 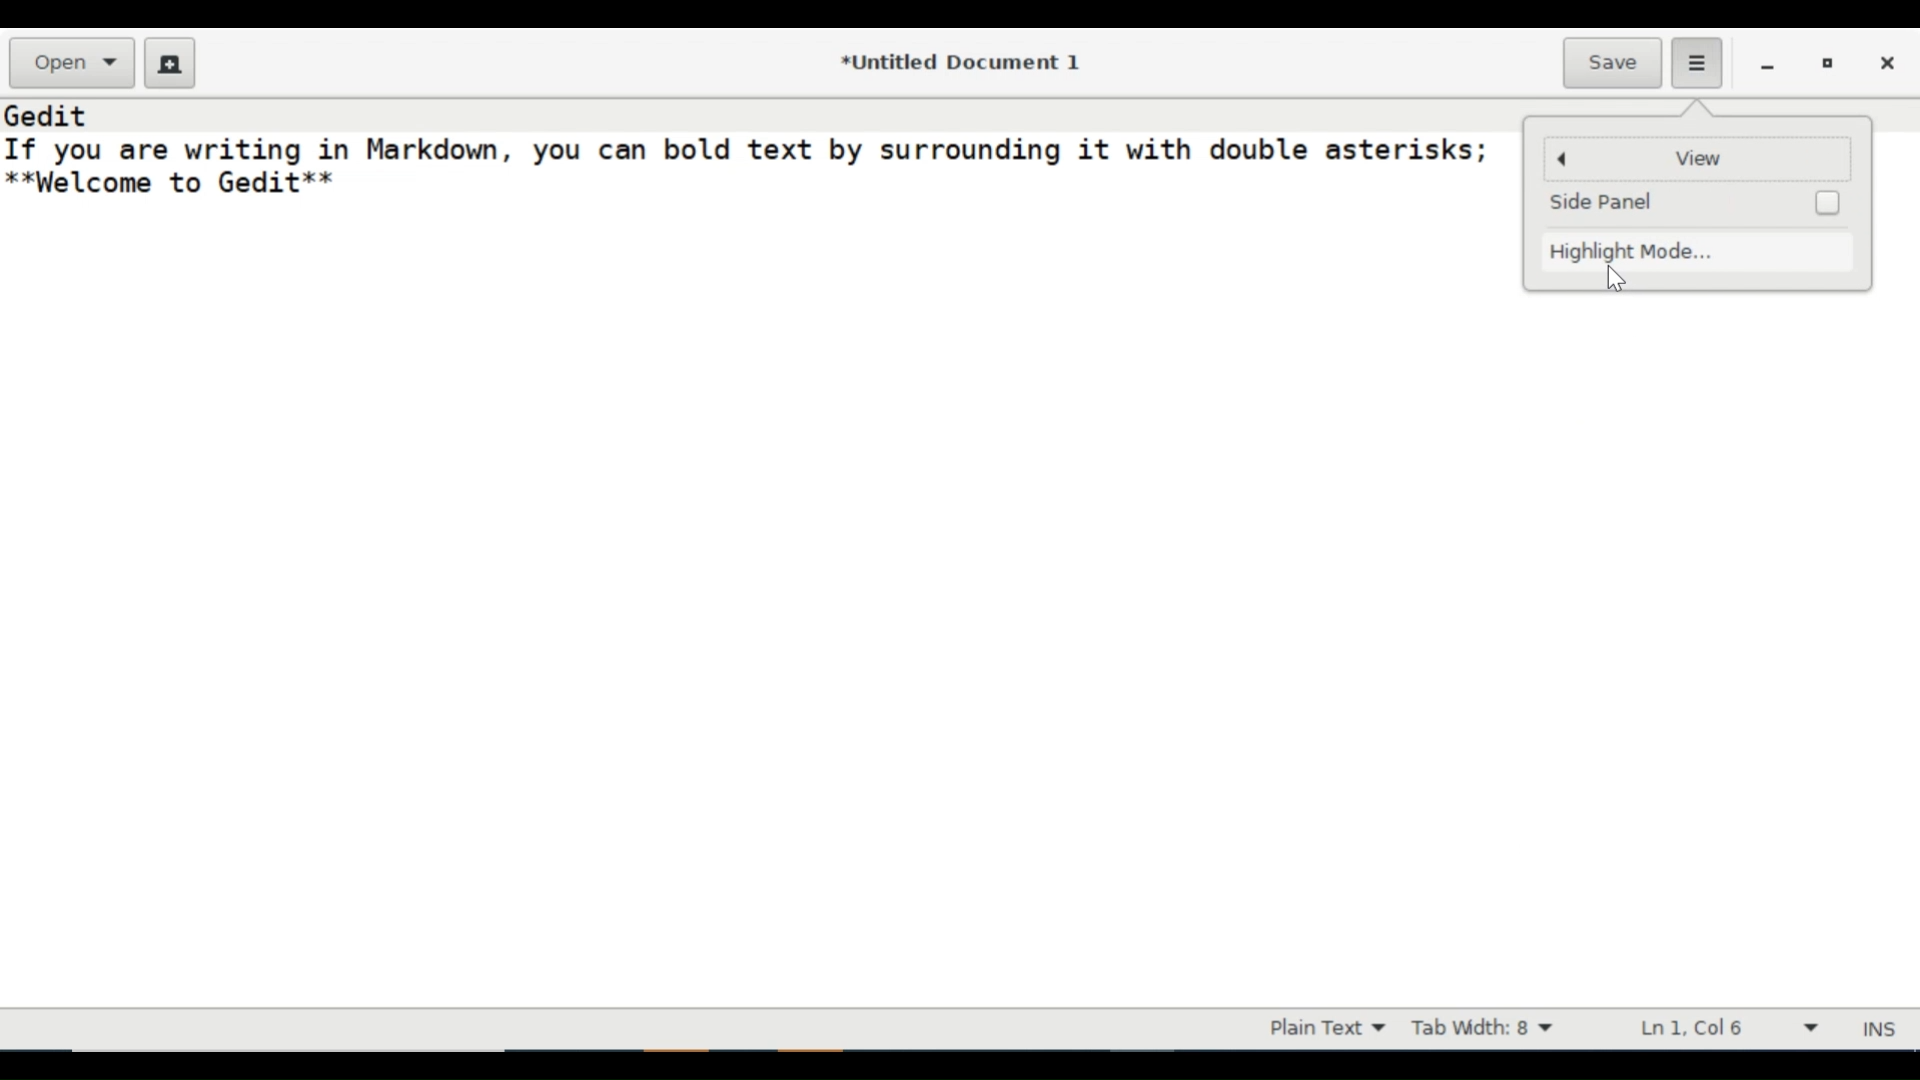 I want to click on Create a new Document, so click(x=169, y=62).